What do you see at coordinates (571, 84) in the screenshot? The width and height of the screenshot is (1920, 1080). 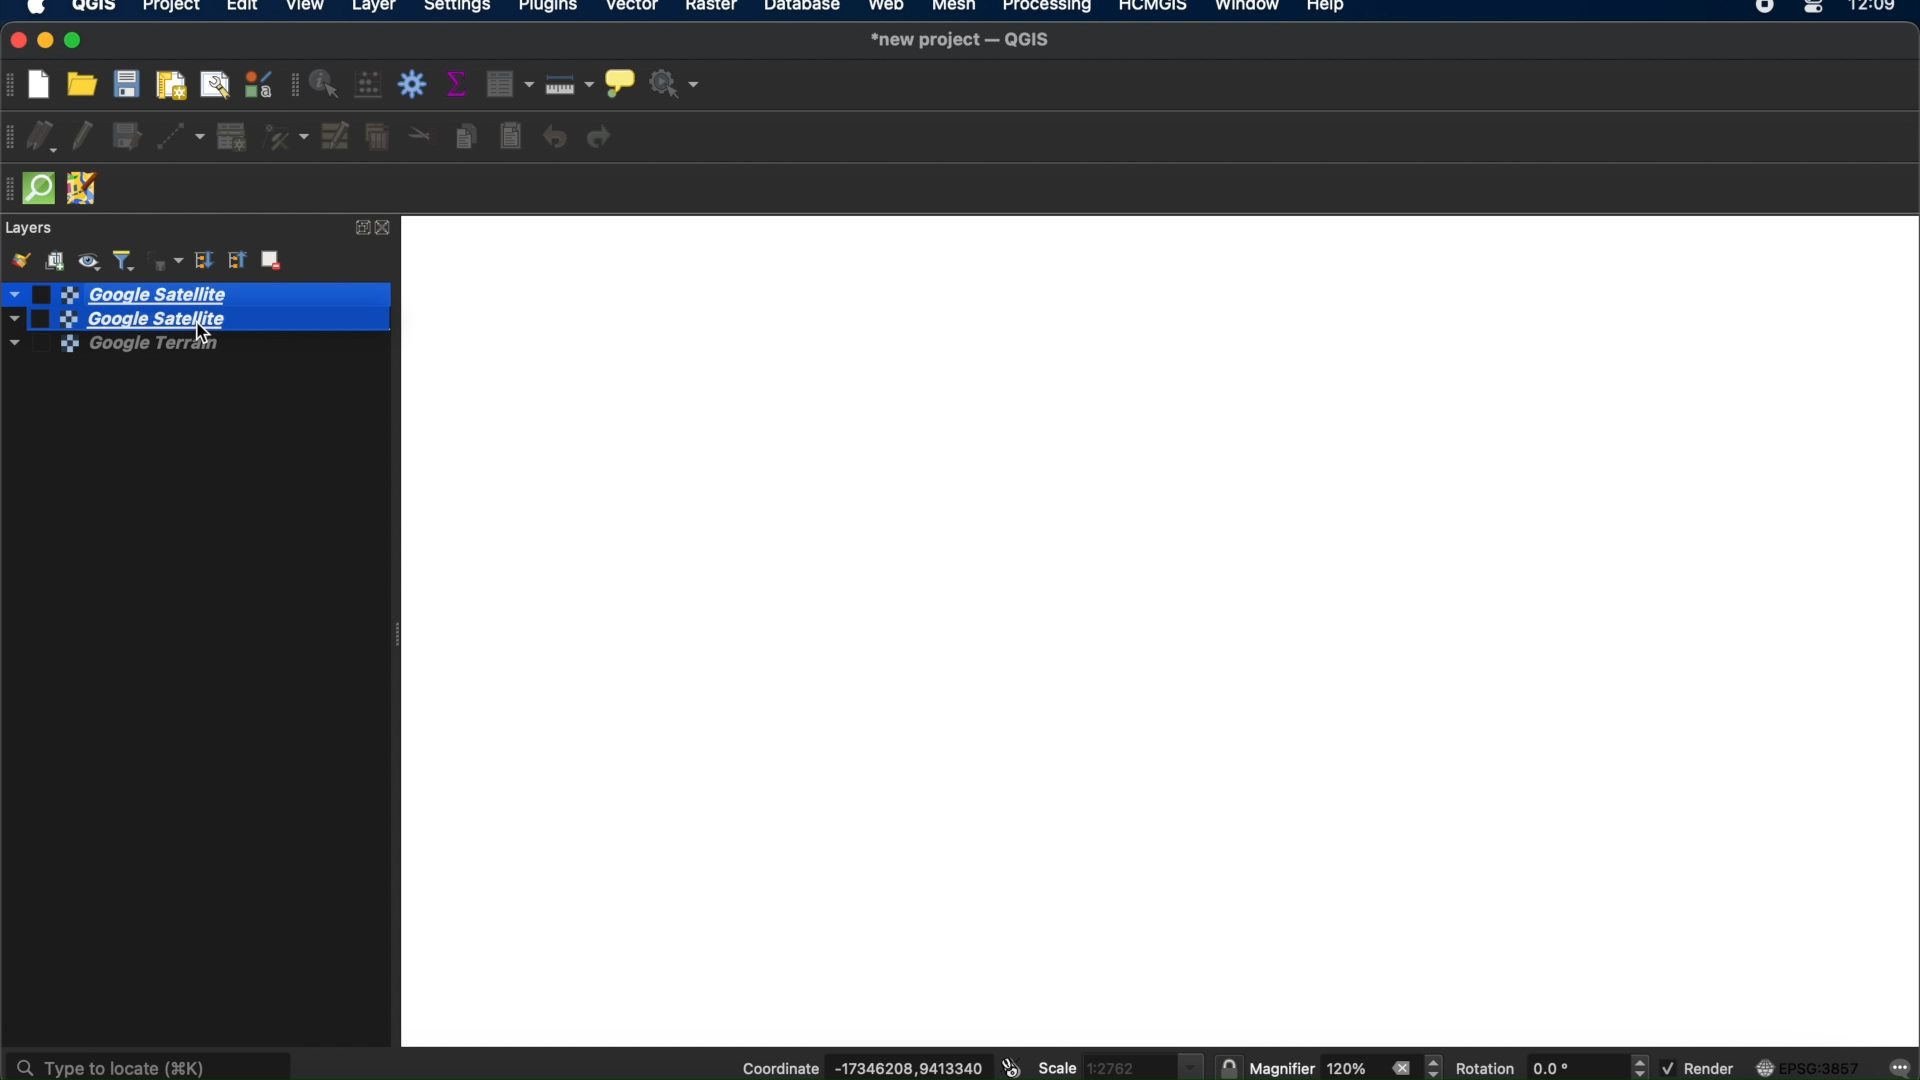 I see `measure line` at bounding box center [571, 84].